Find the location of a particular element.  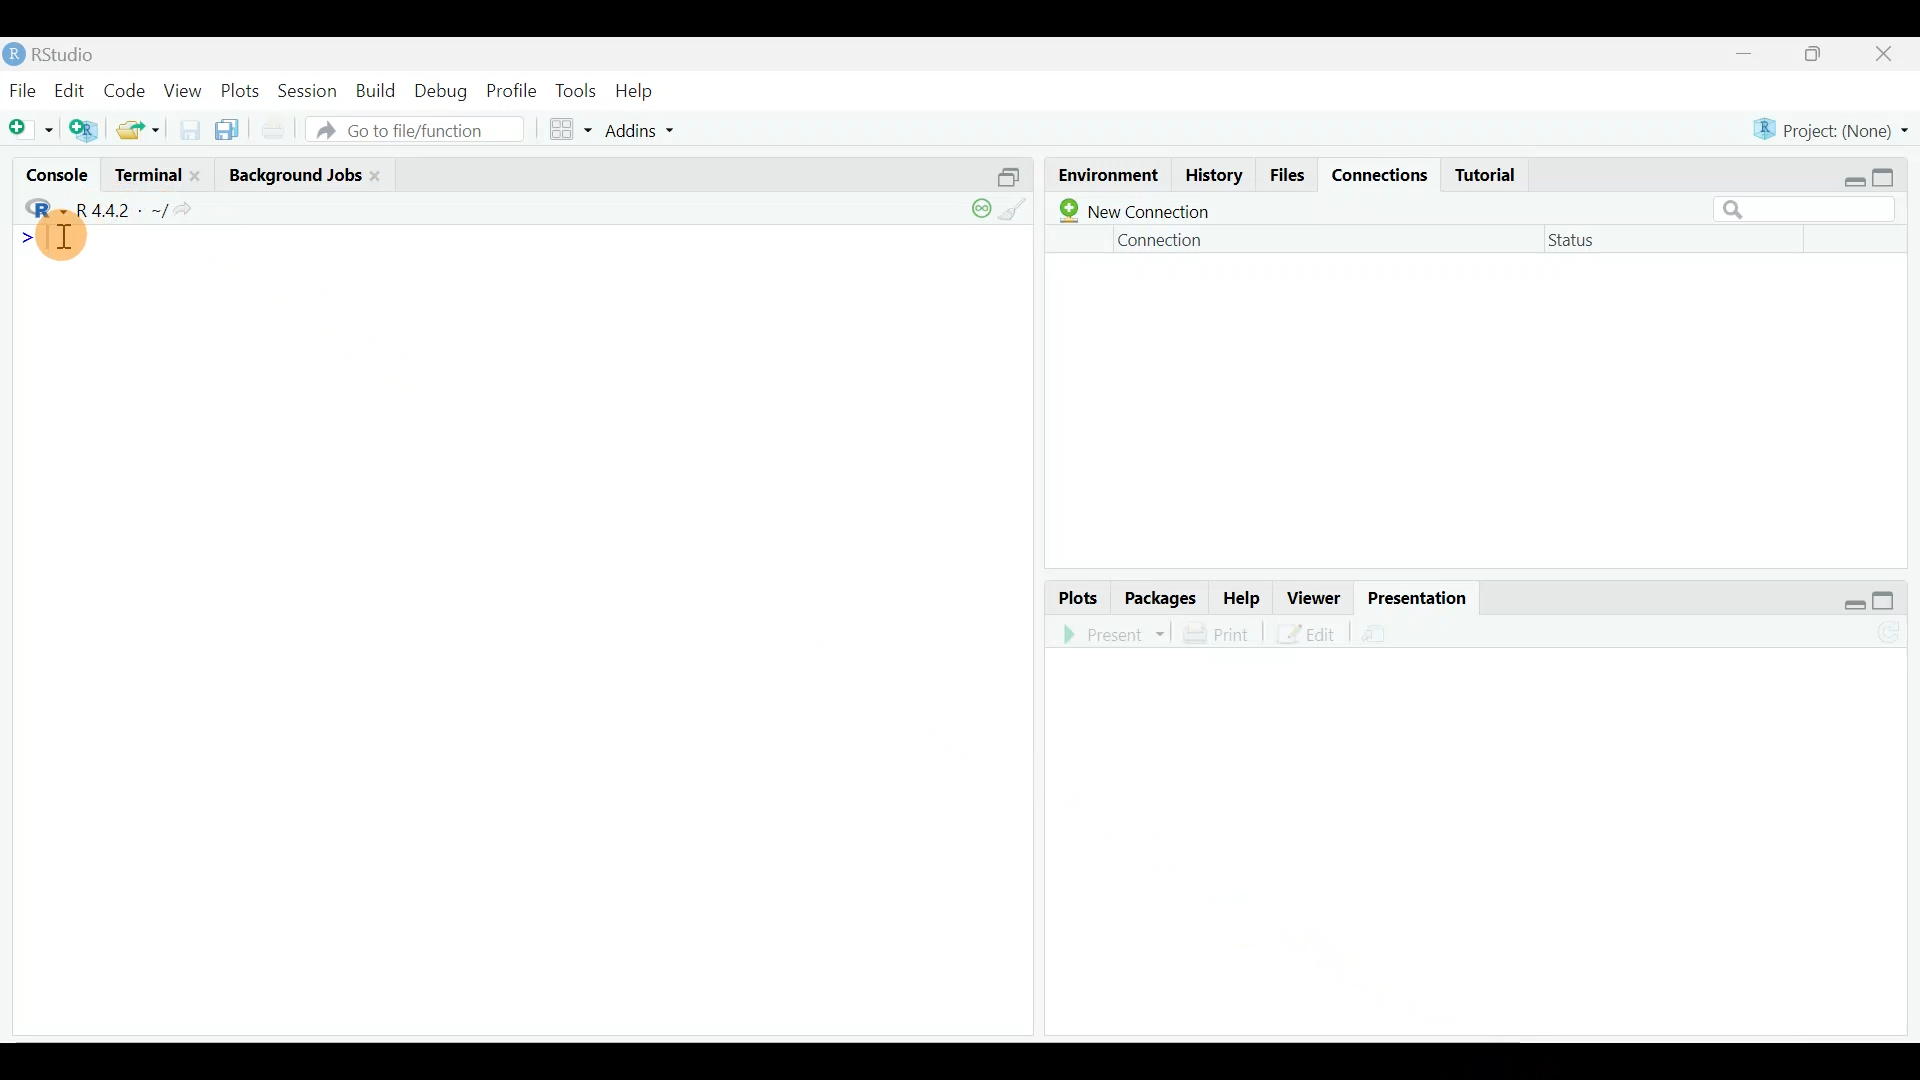

Plots is located at coordinates (240, 87).